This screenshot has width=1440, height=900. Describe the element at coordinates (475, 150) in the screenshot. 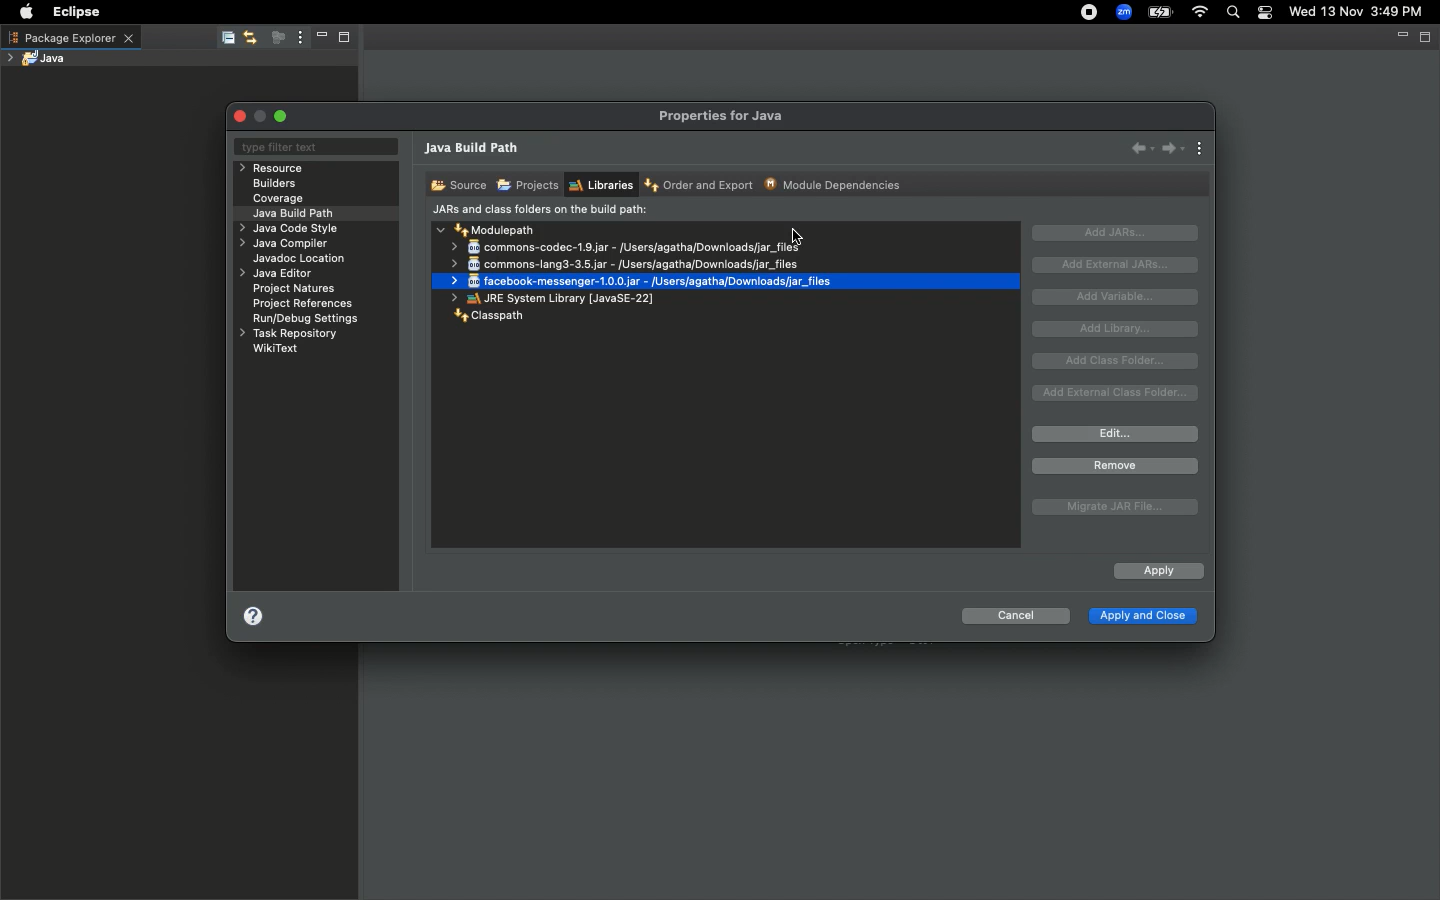

I see `Java build path` at that location.